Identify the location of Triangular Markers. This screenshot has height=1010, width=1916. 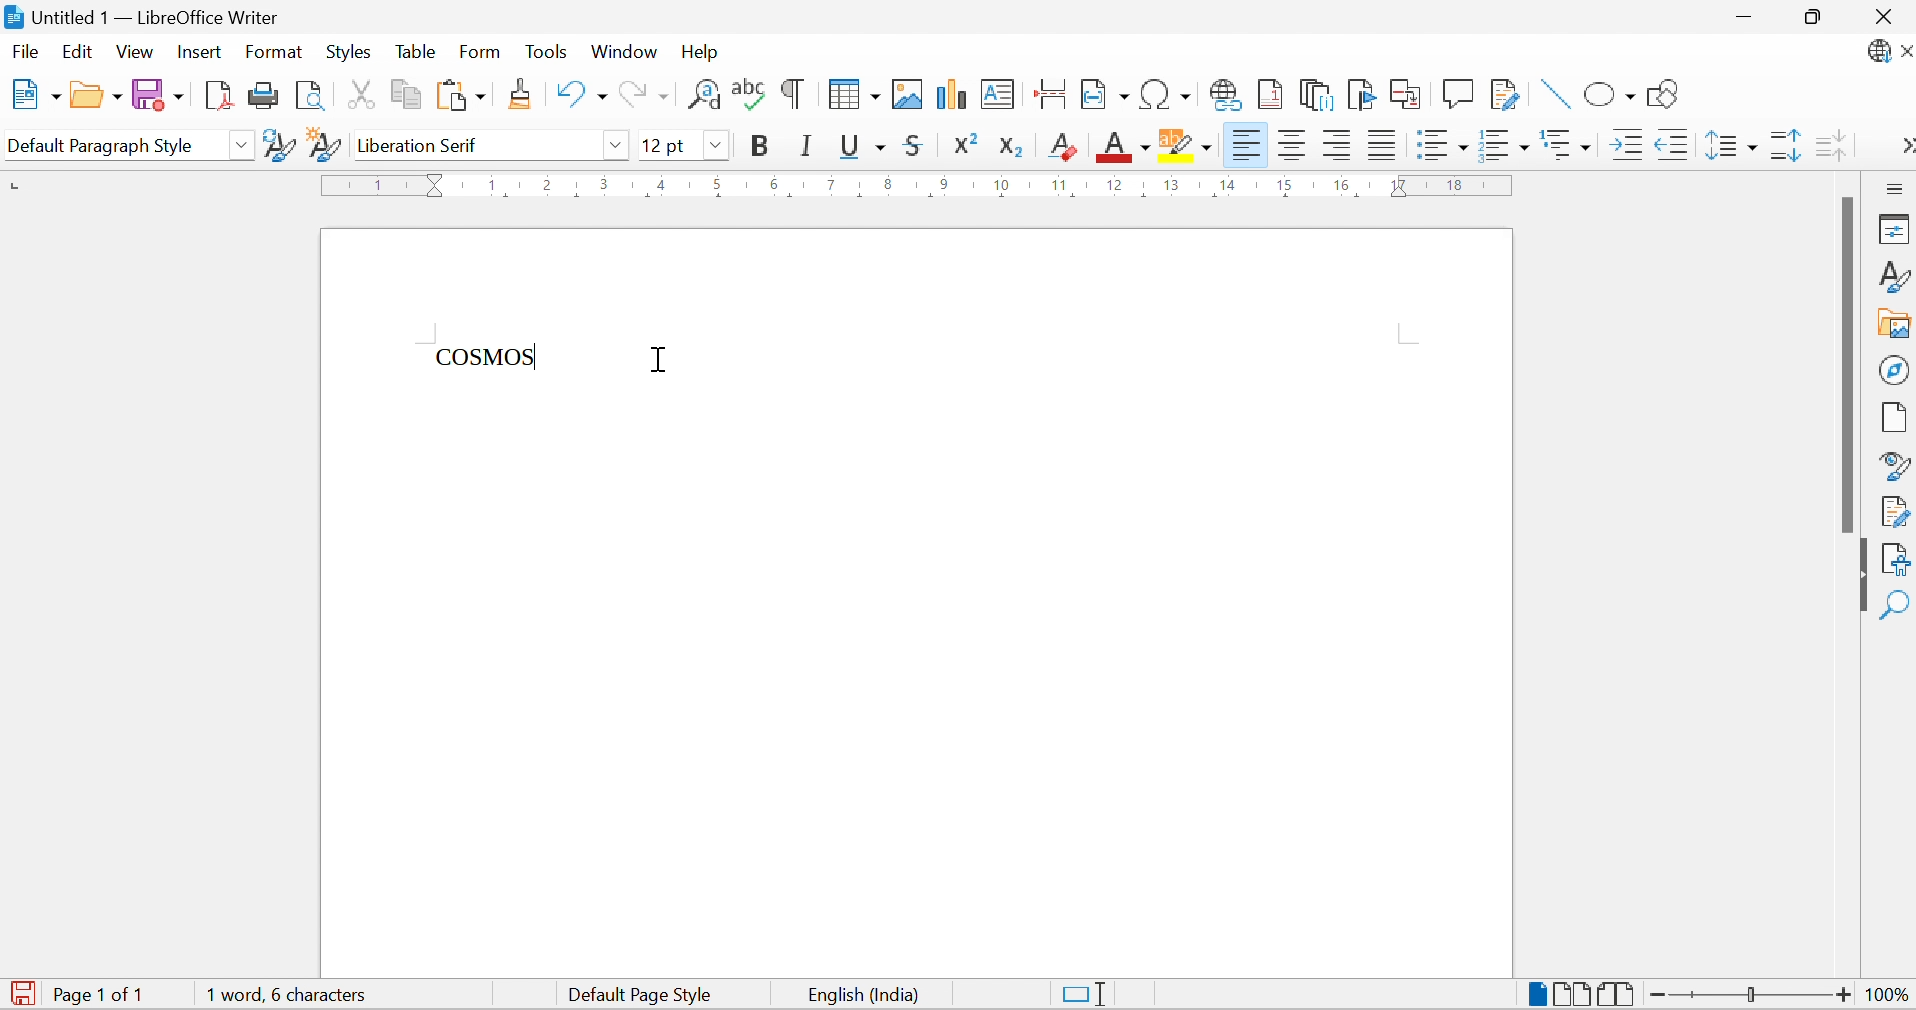
(437, 185).